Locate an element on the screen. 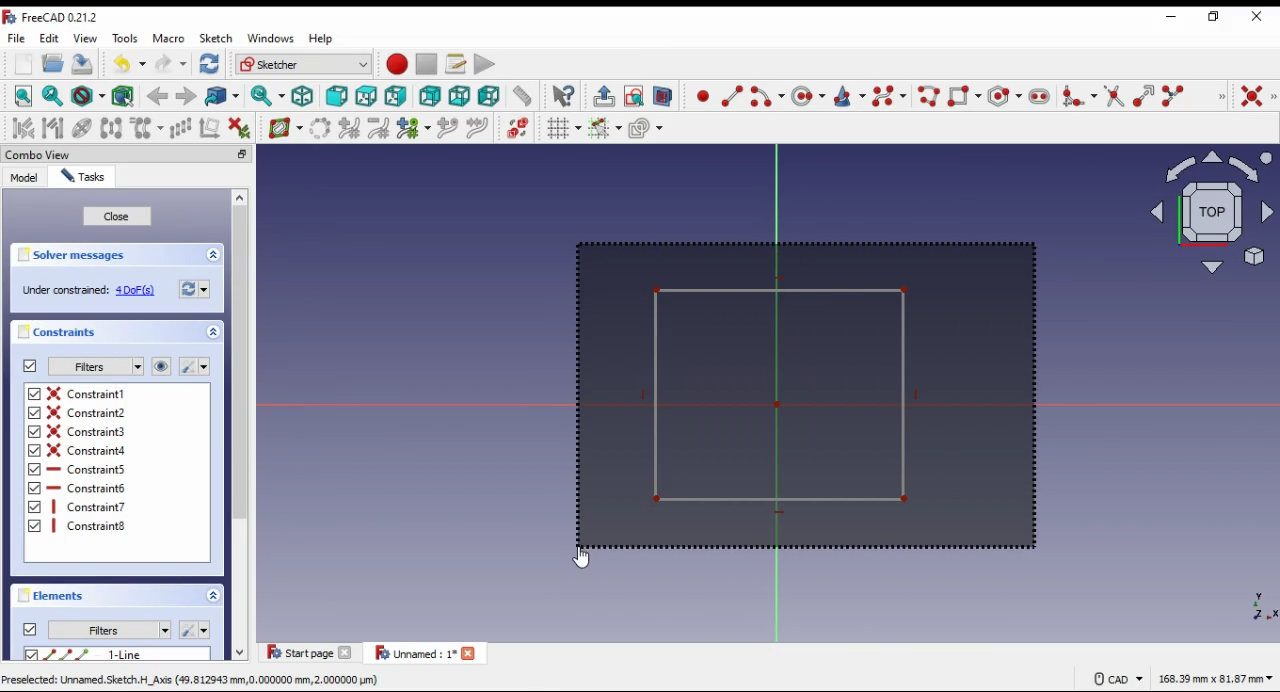  create bspline is located at coordinates (889, 95).